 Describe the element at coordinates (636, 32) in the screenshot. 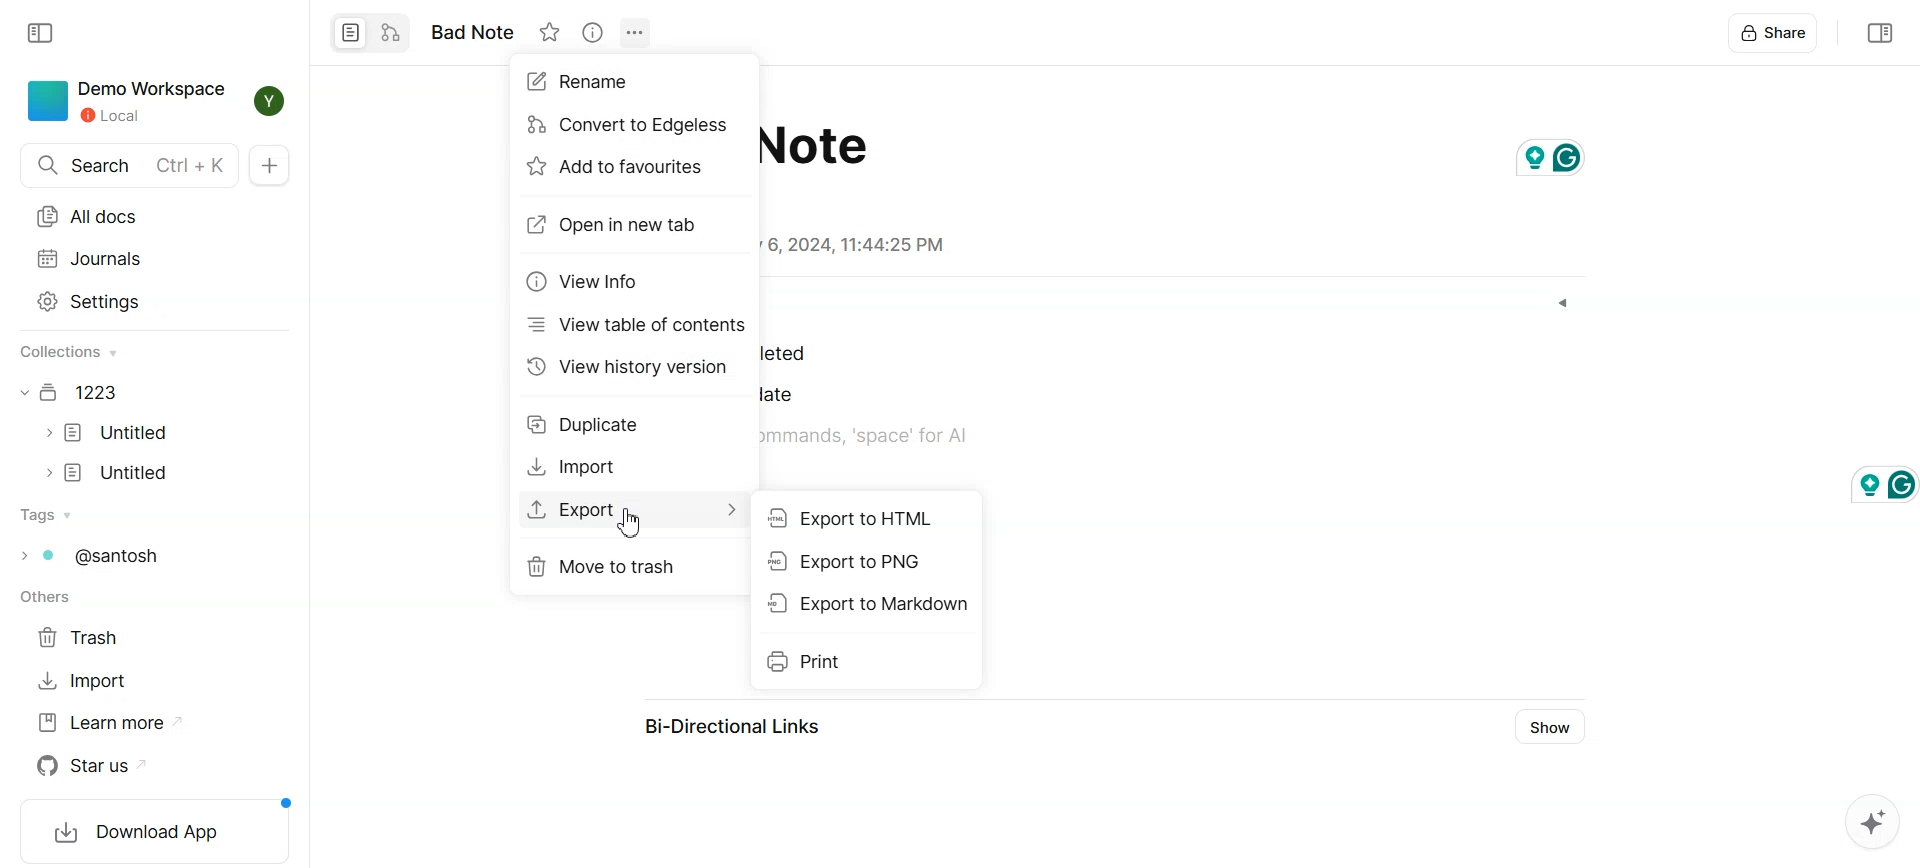

I see `Settings` at that location.